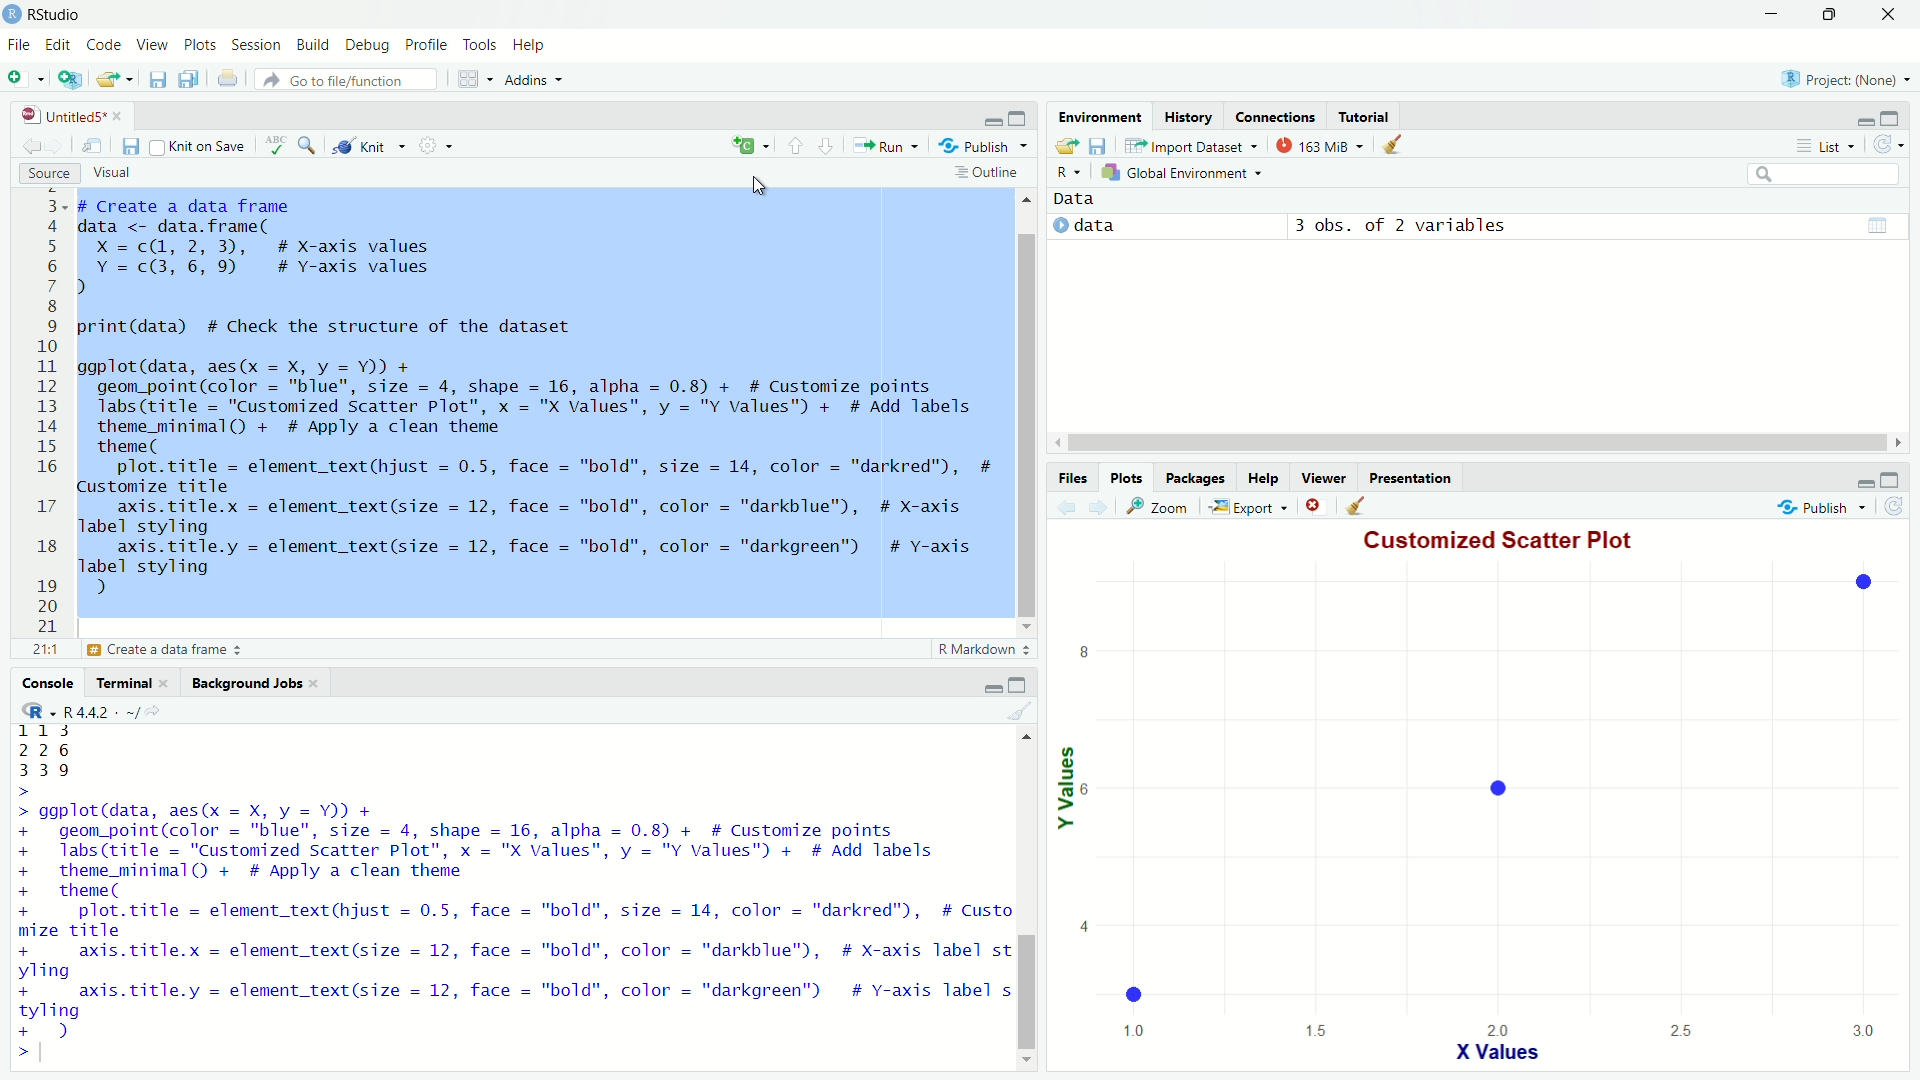  I want to click on Save, so click(130, 146).